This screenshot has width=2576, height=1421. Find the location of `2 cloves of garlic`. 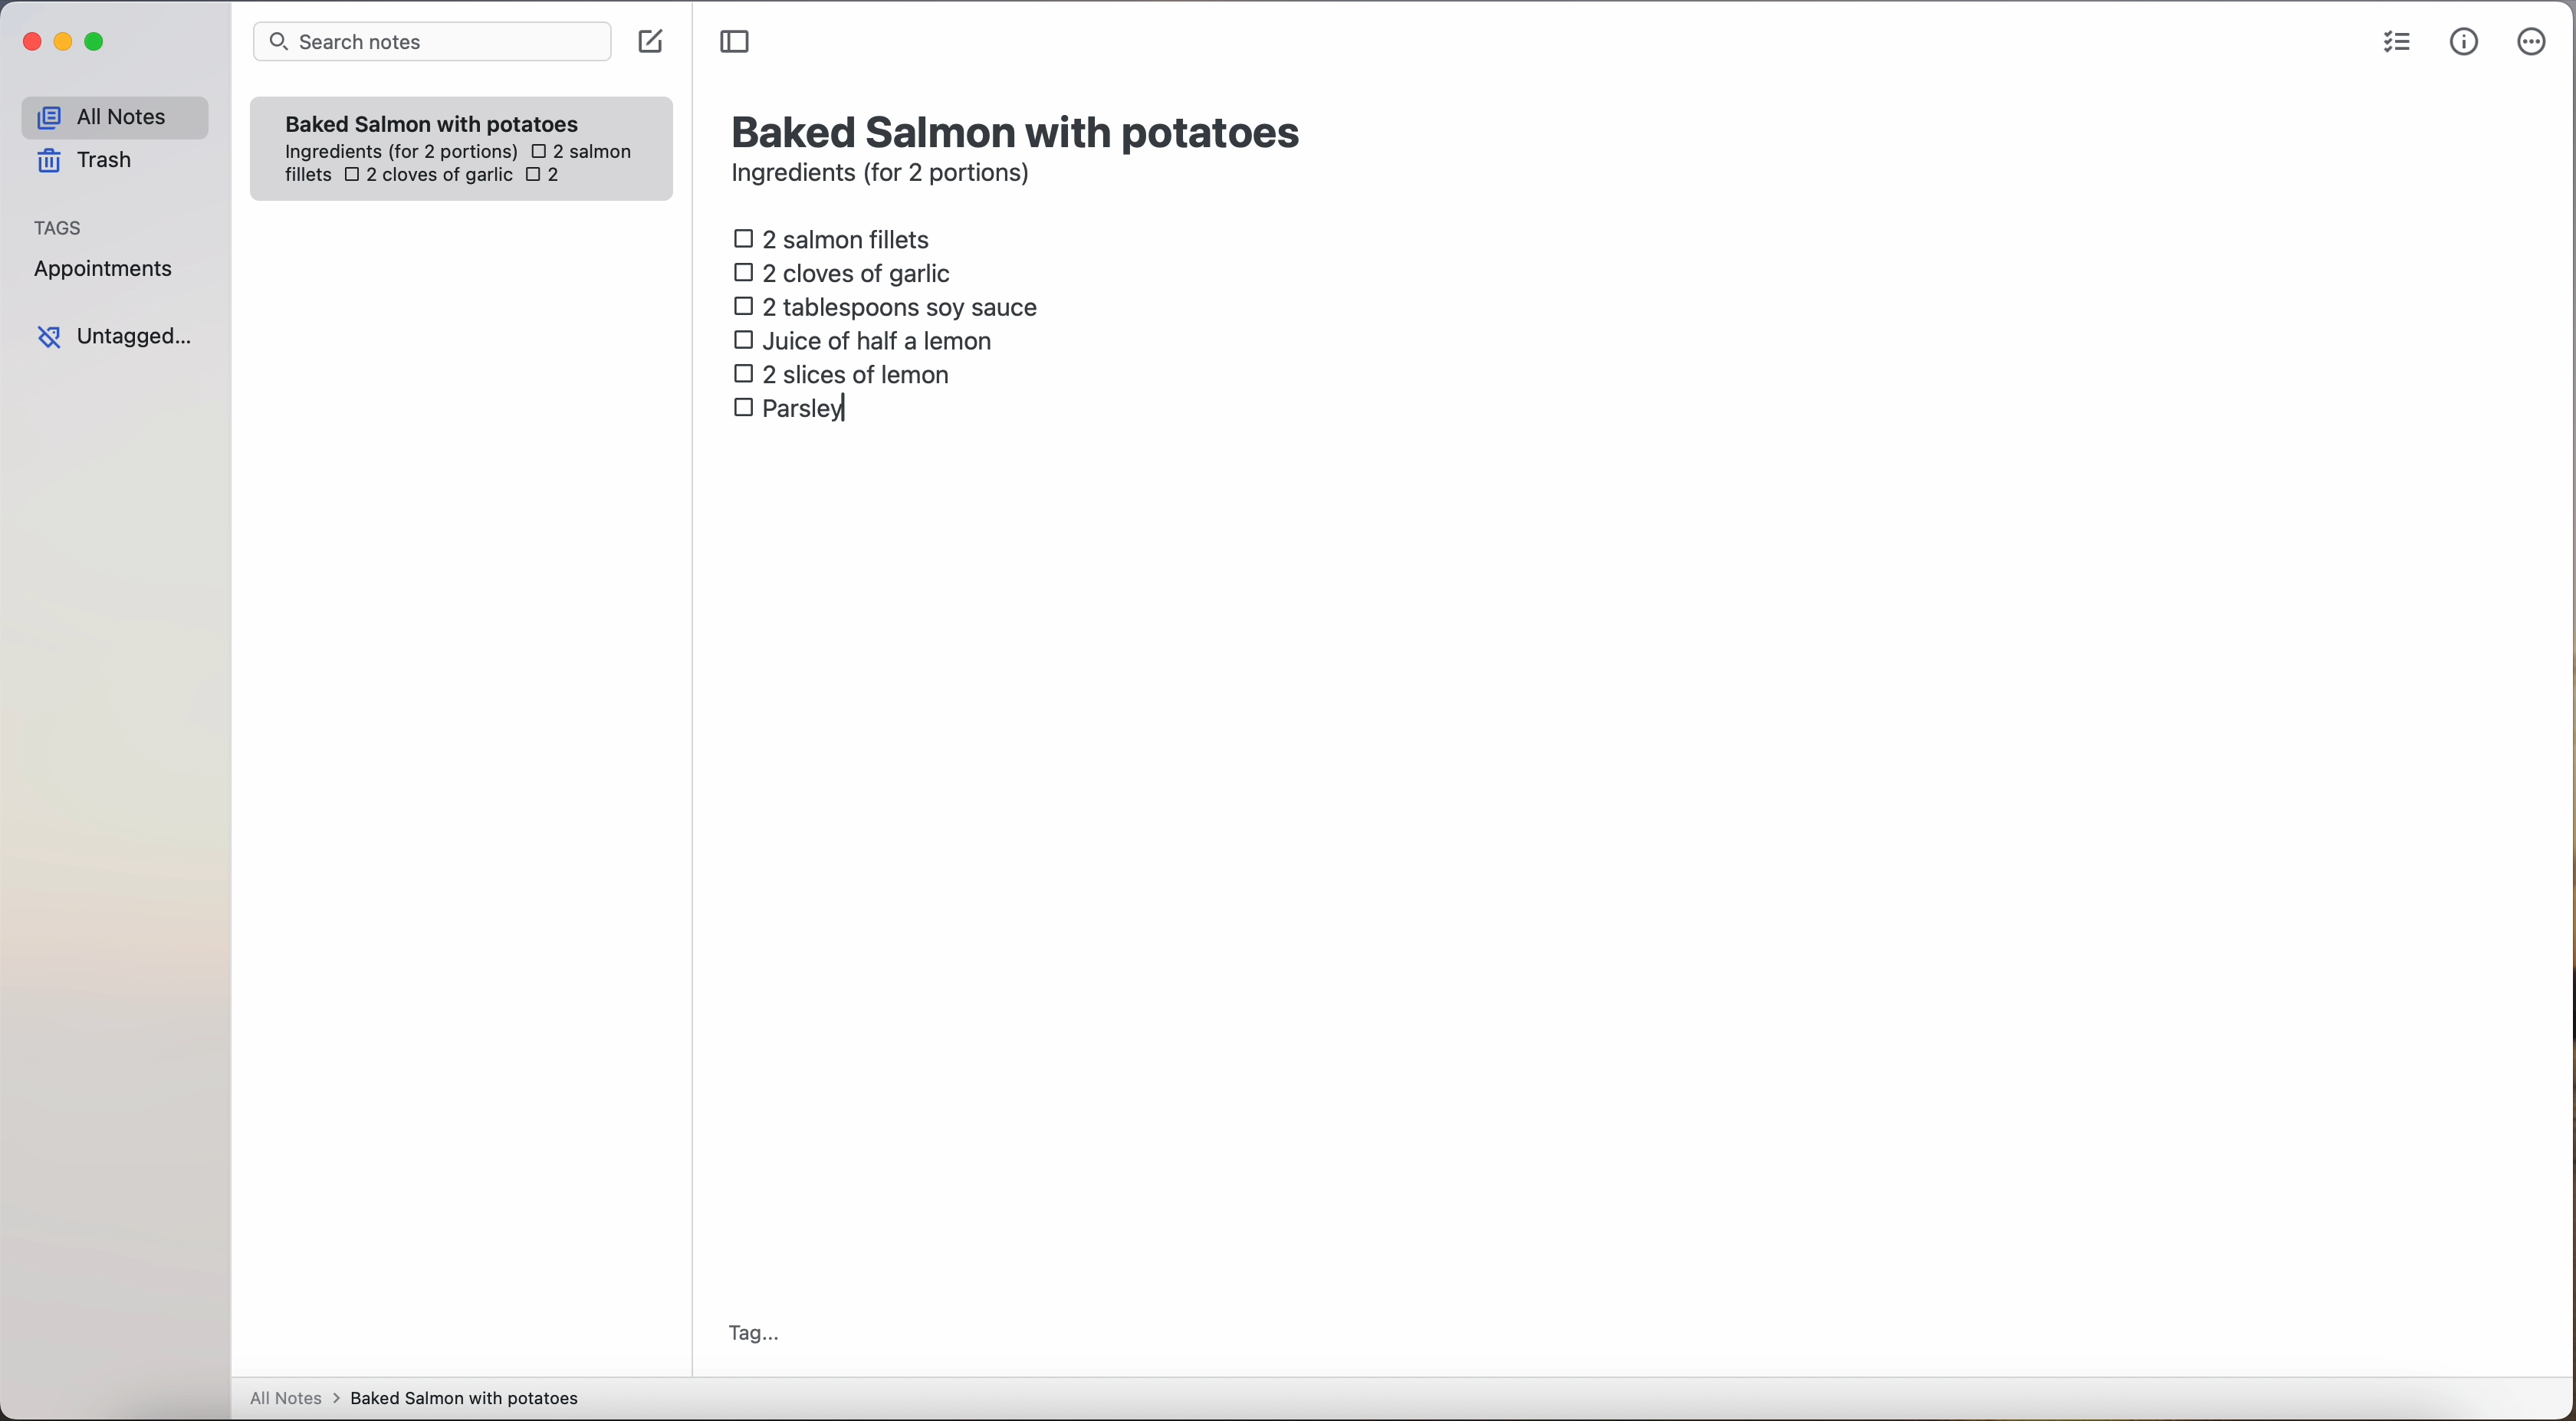

2 cloves of garlic is located at coordinates (428, 177).